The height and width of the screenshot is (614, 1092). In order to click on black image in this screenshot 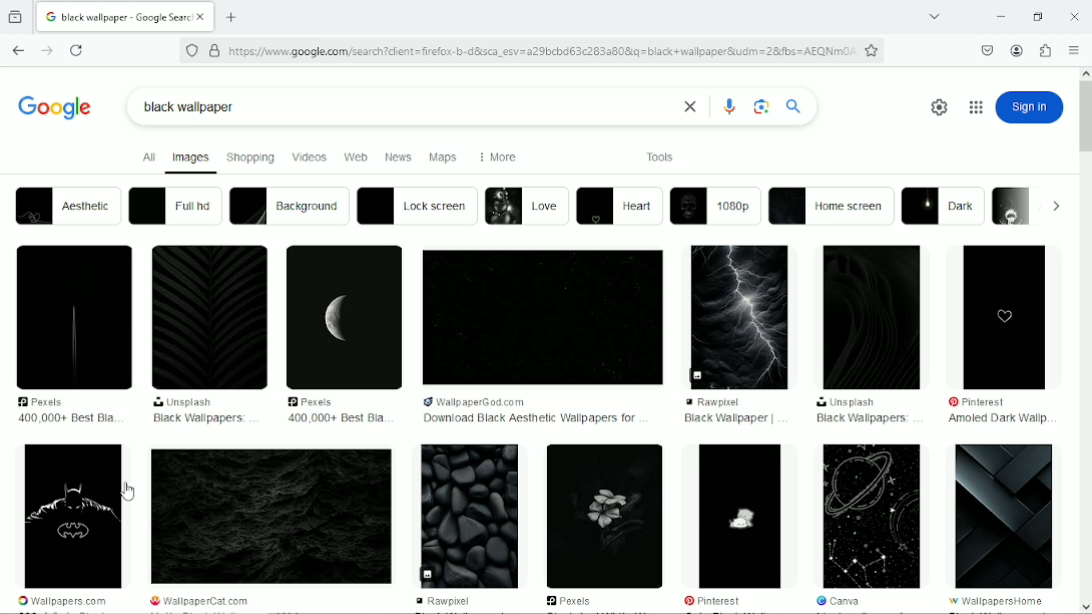, I will do `click(742, 315)`.